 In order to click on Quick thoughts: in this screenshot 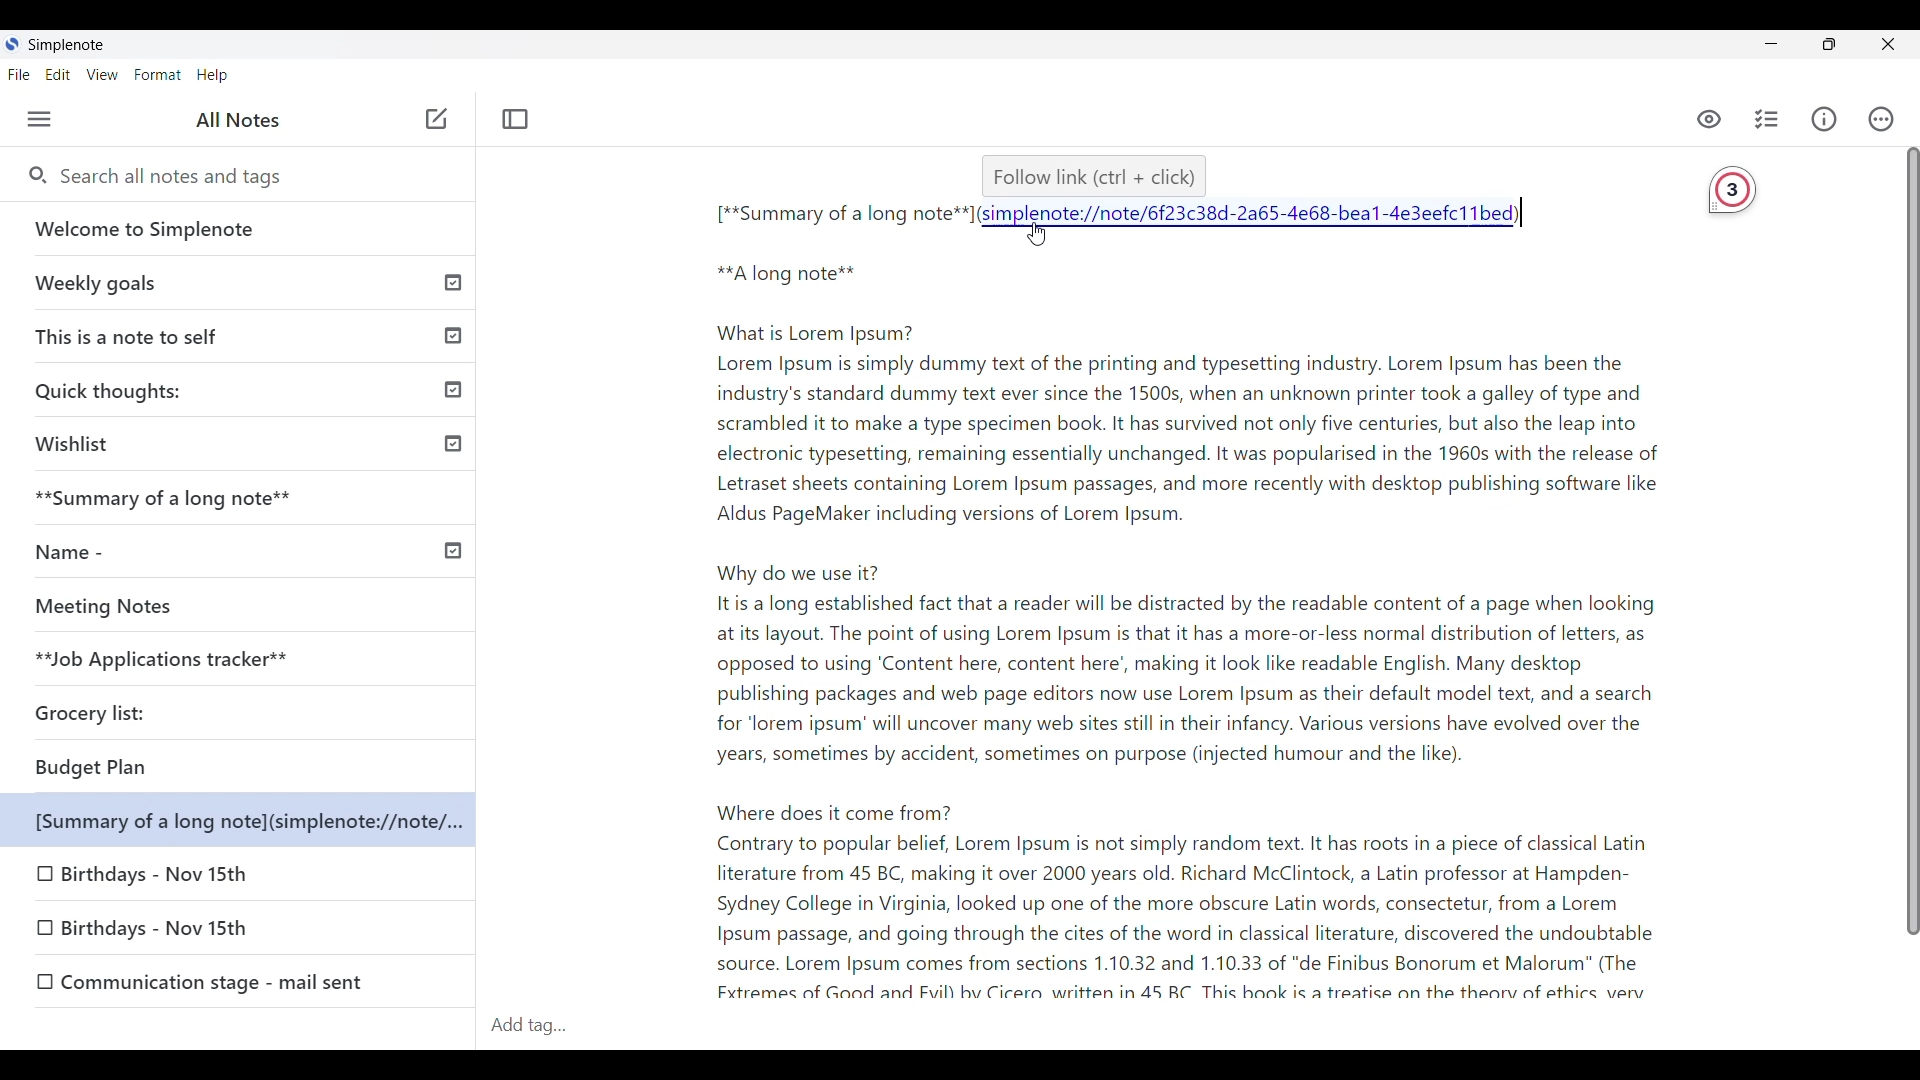, I will do `click(246, 386)`.